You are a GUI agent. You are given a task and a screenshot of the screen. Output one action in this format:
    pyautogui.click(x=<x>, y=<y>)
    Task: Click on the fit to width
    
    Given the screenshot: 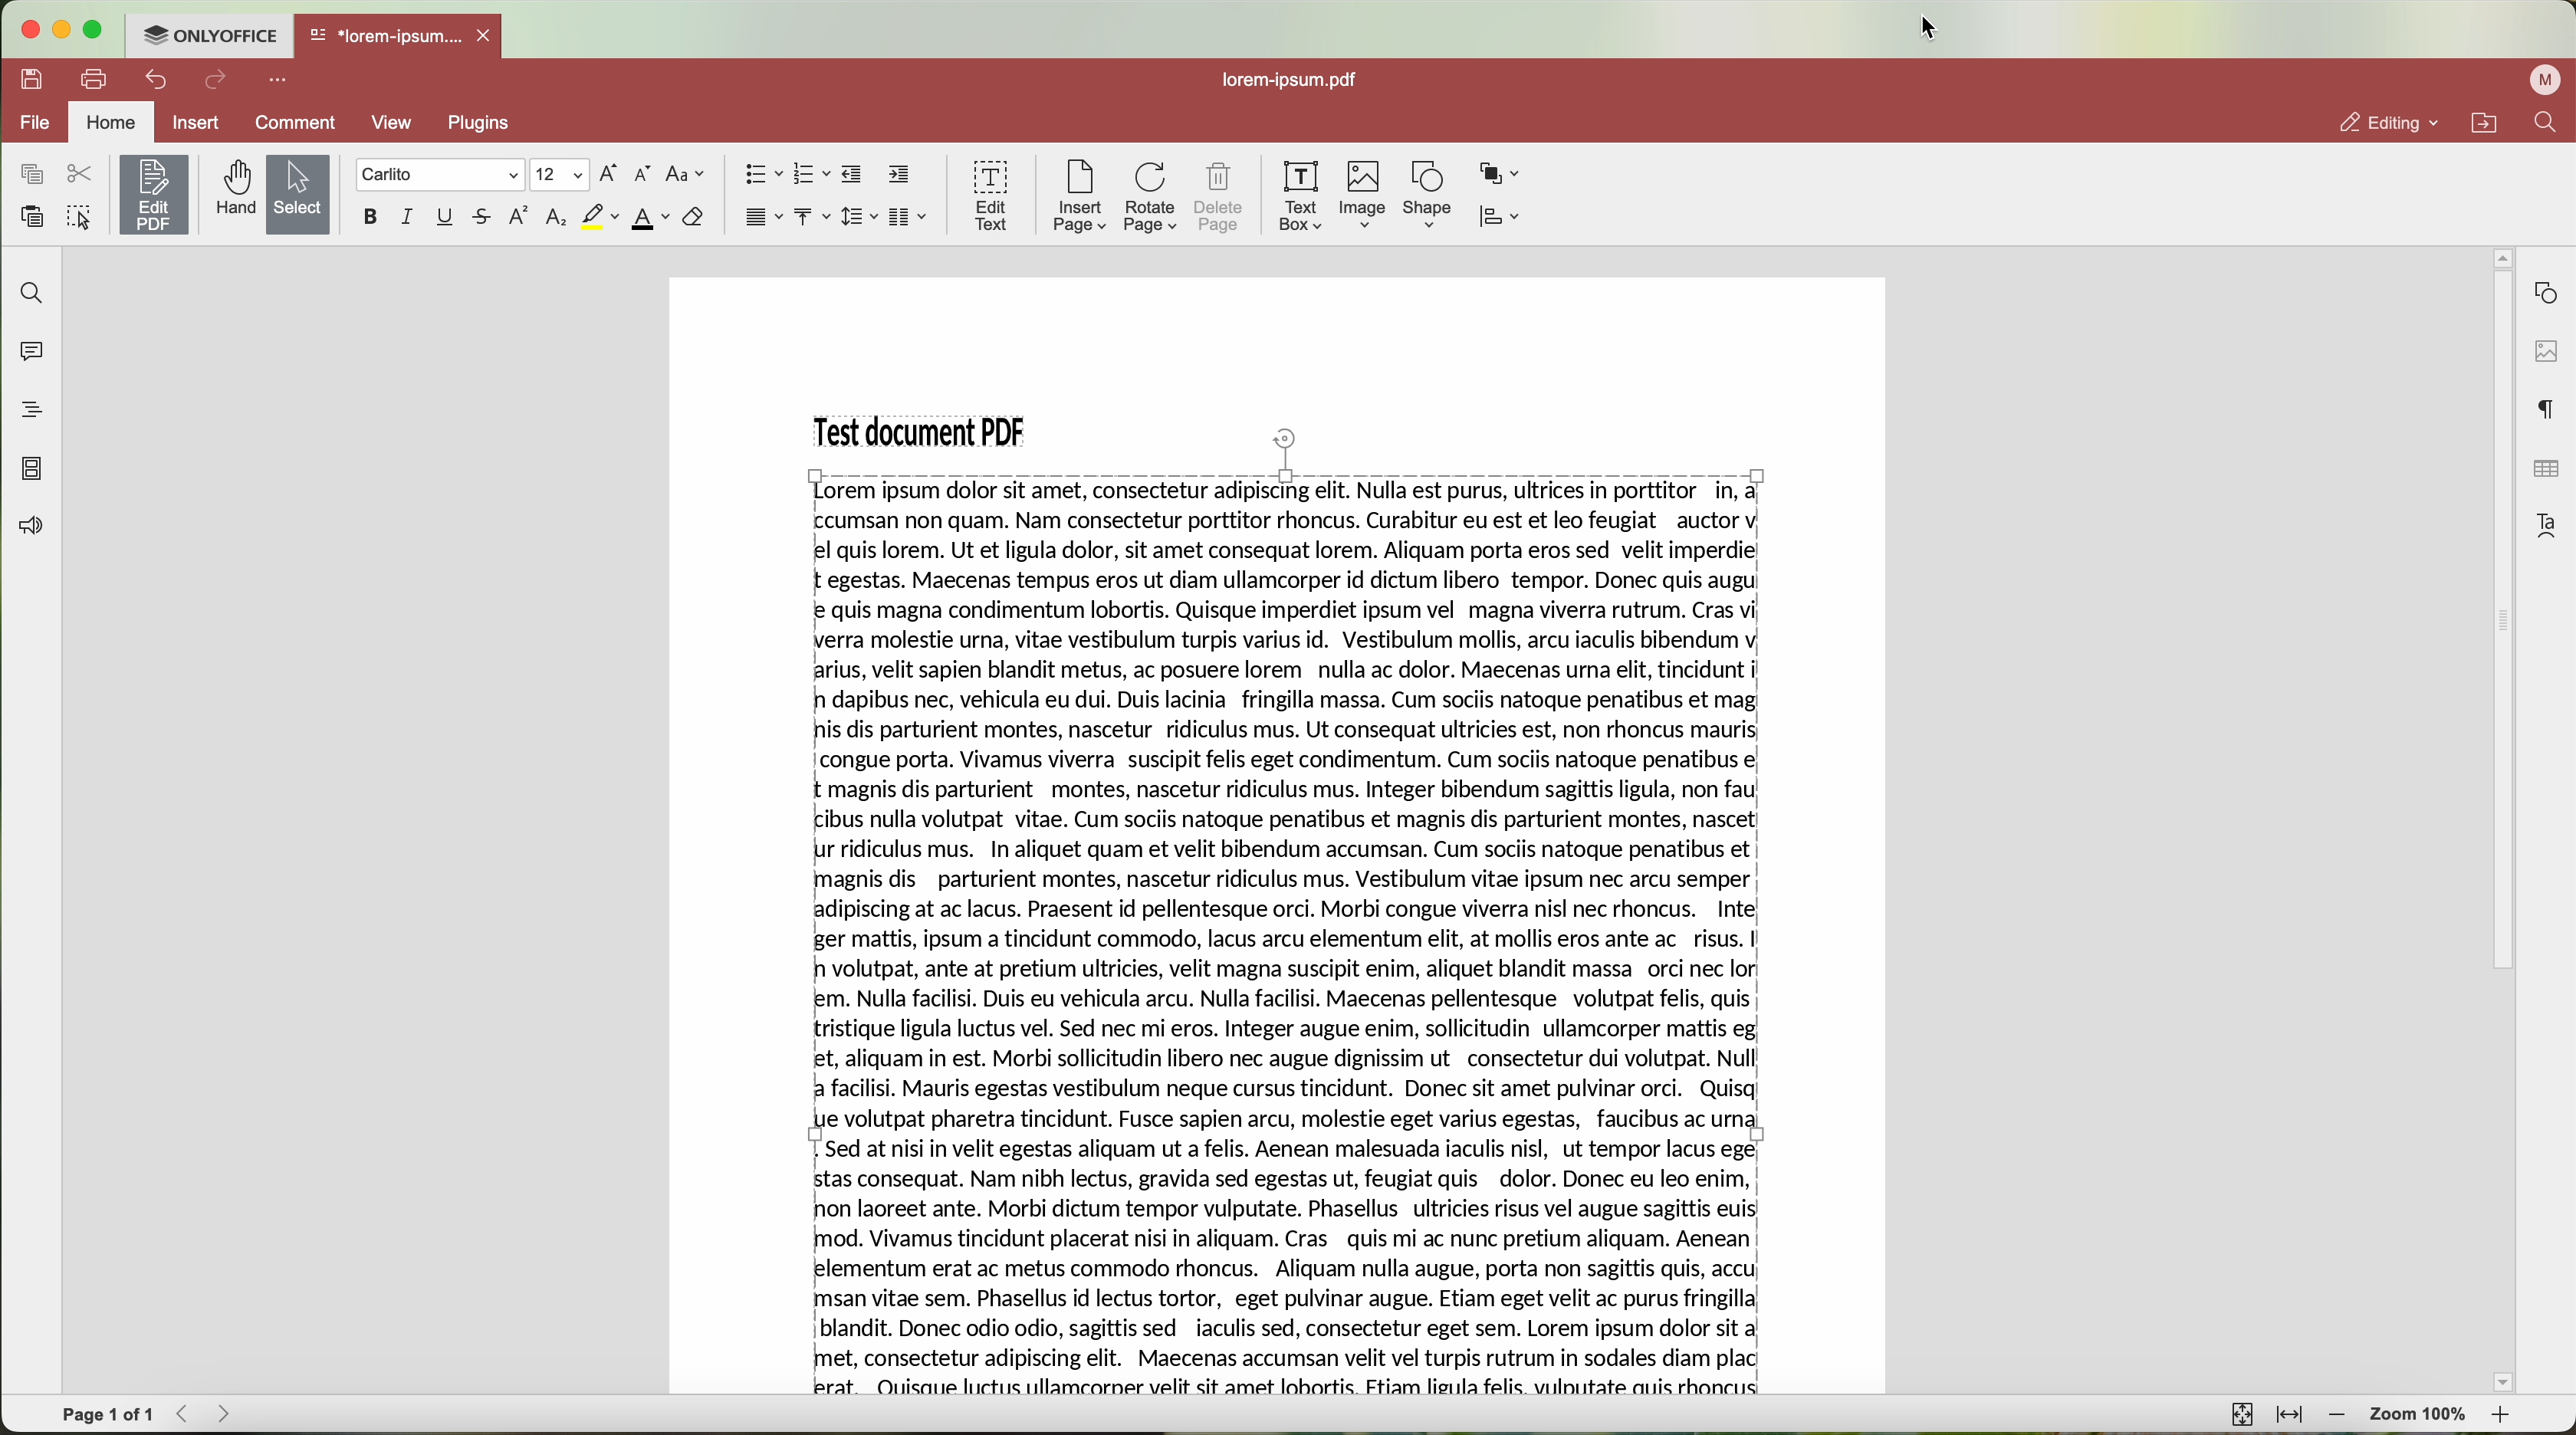 What is the action you would take?
    pyautogui.click(x=2291, y=1415)
    